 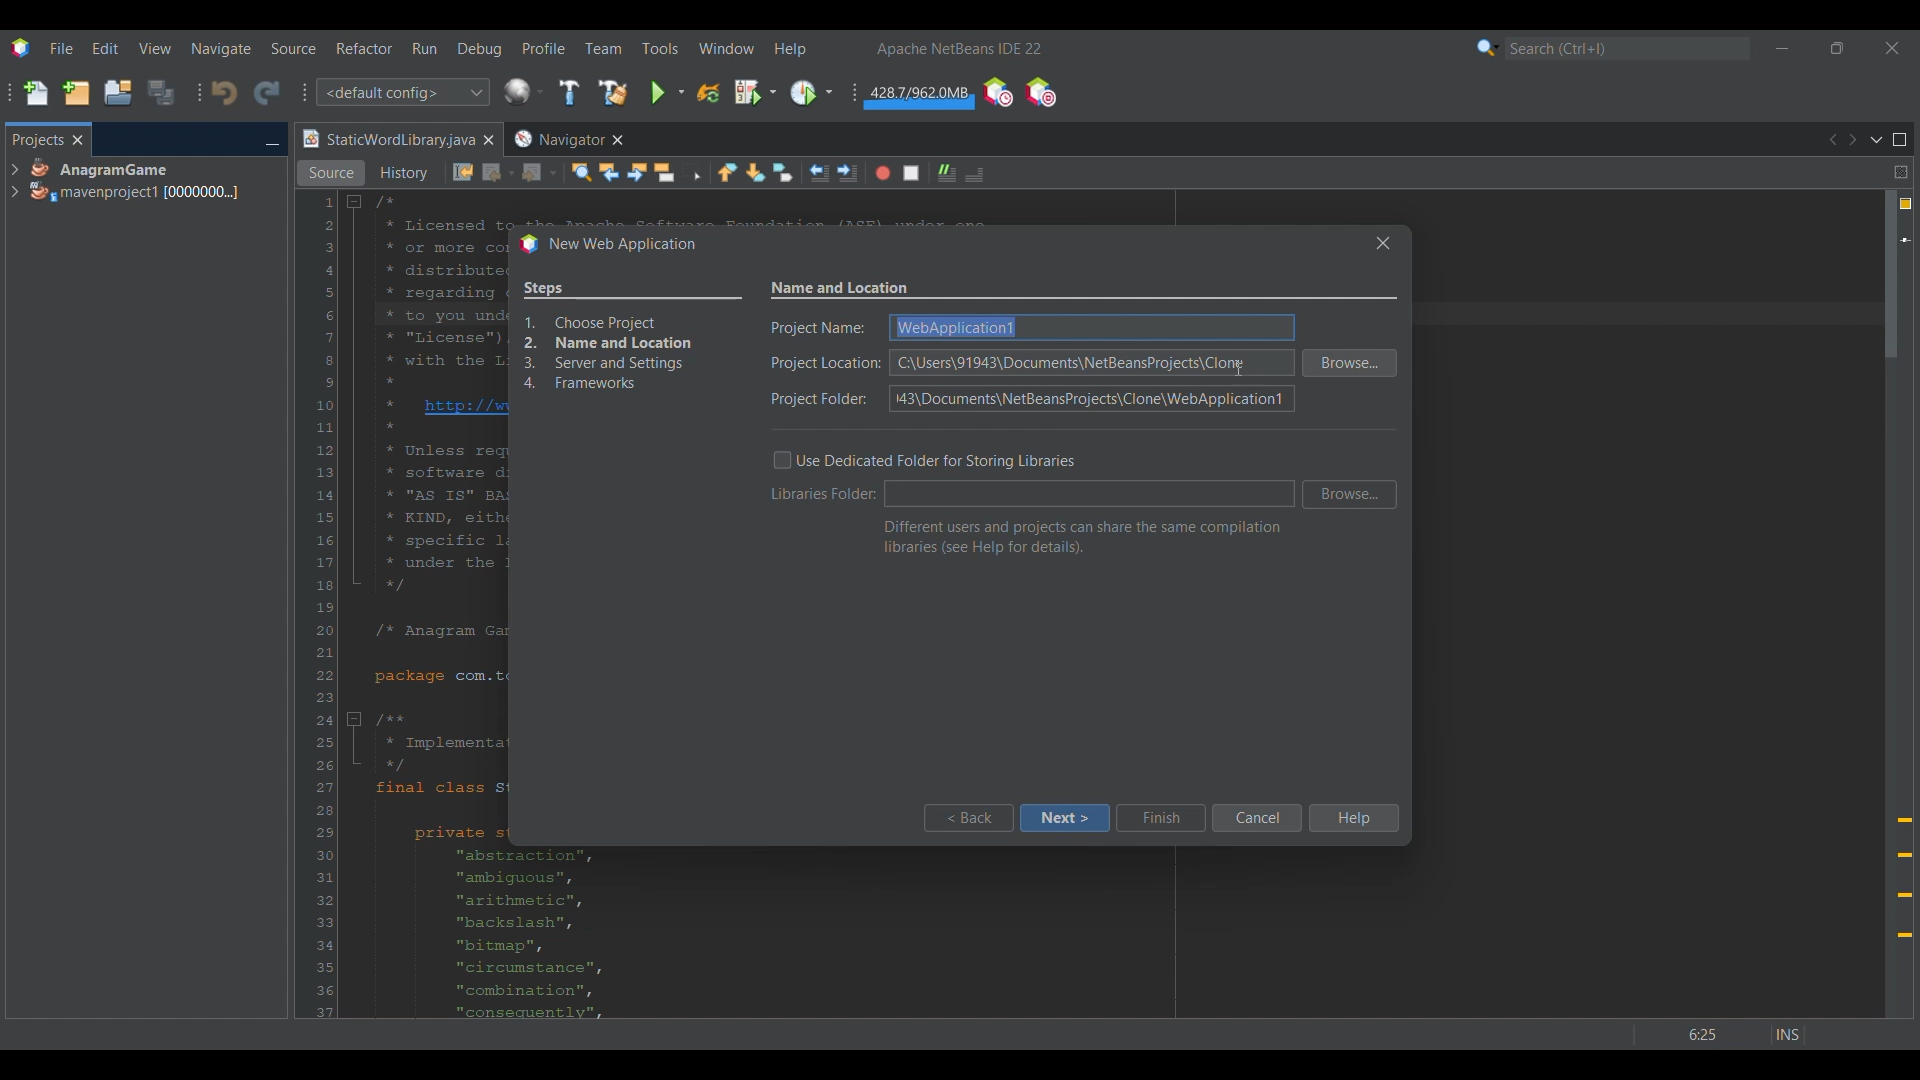 What do you see at coordinates (947, 173) in the screenshot?
I see `Uncomment` at bounding box center [947, 173].